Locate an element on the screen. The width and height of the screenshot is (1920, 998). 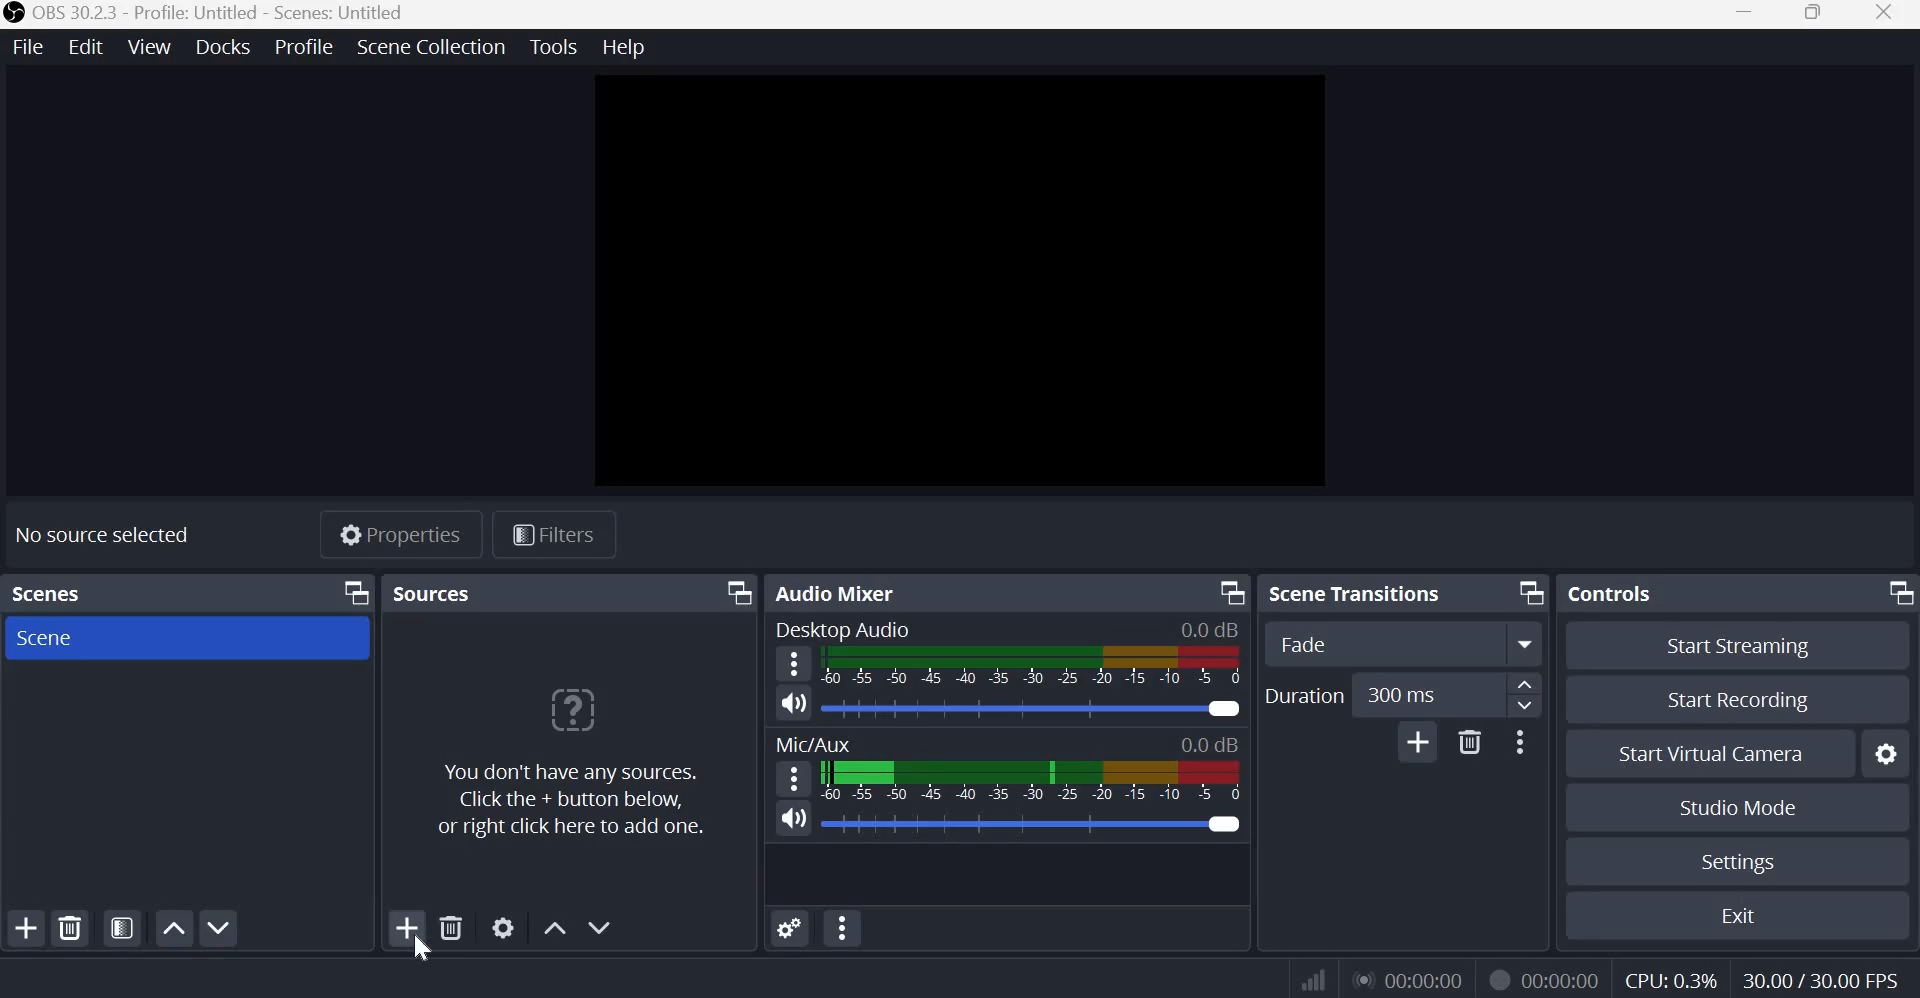
Transition Type Dropdown is located at coordinates (1404, 644).